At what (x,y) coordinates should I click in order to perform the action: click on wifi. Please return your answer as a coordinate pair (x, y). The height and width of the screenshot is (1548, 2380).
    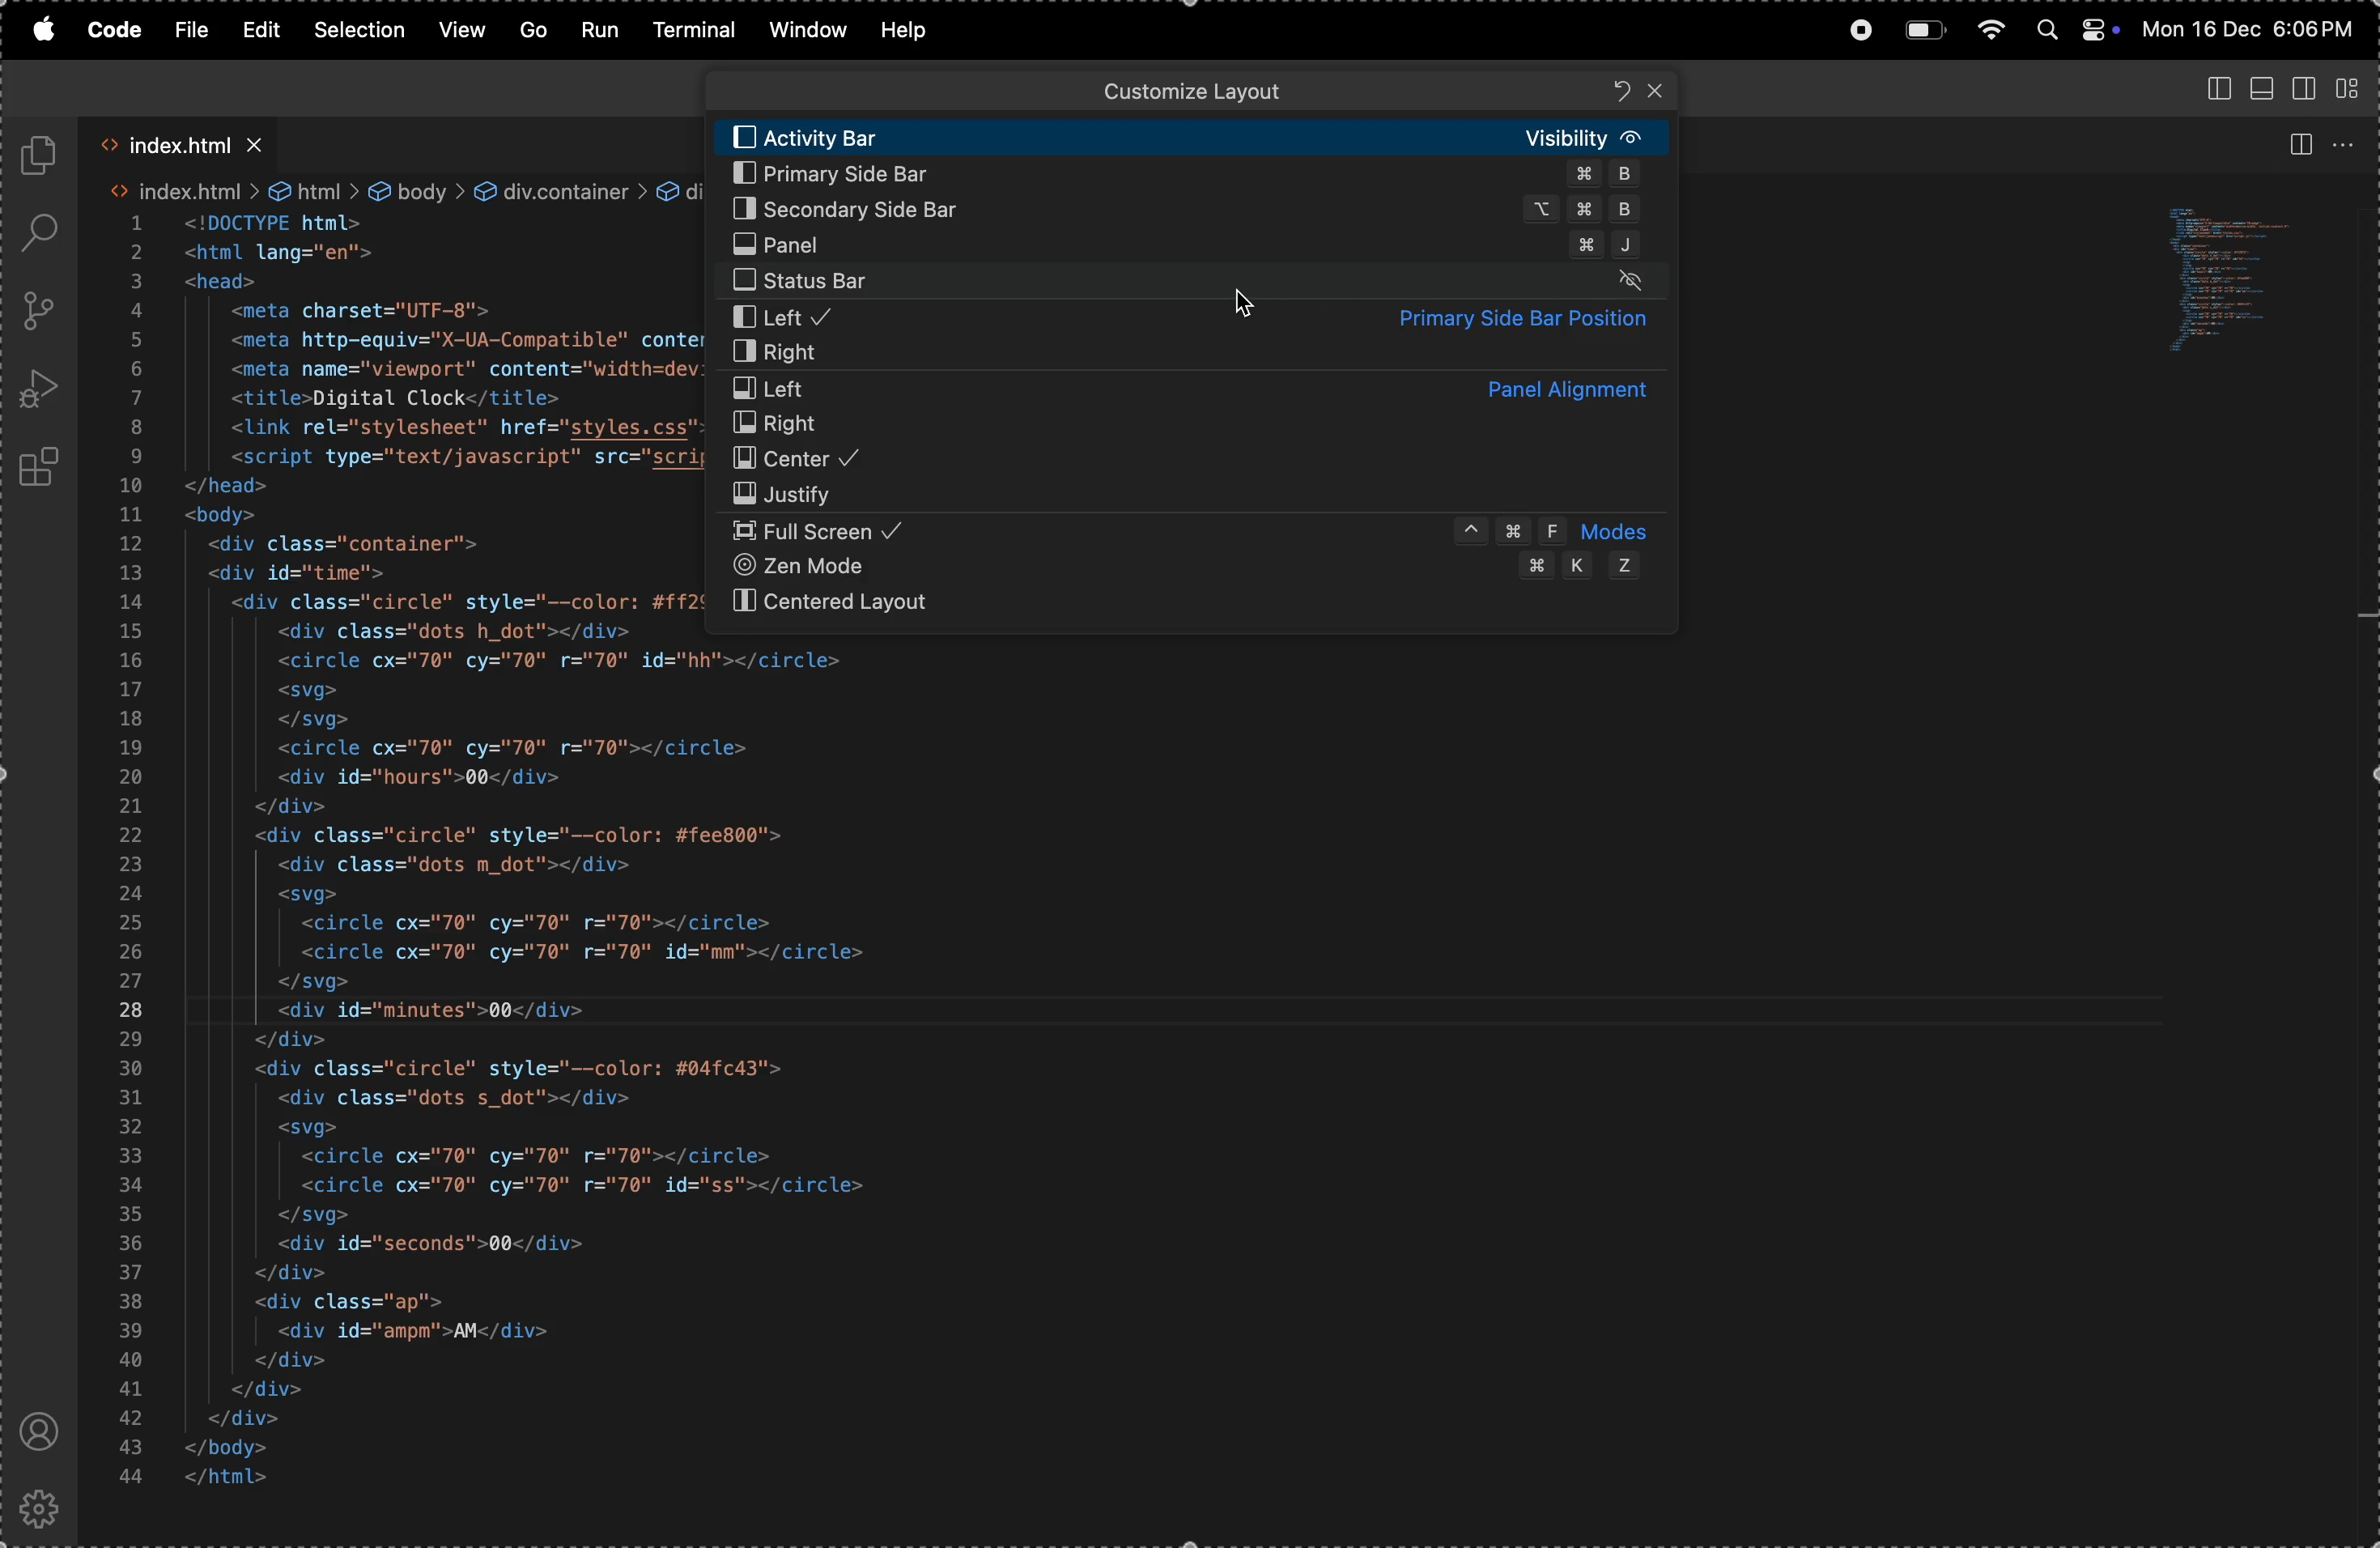
    Looking at the image, I should click on (1988, 28).